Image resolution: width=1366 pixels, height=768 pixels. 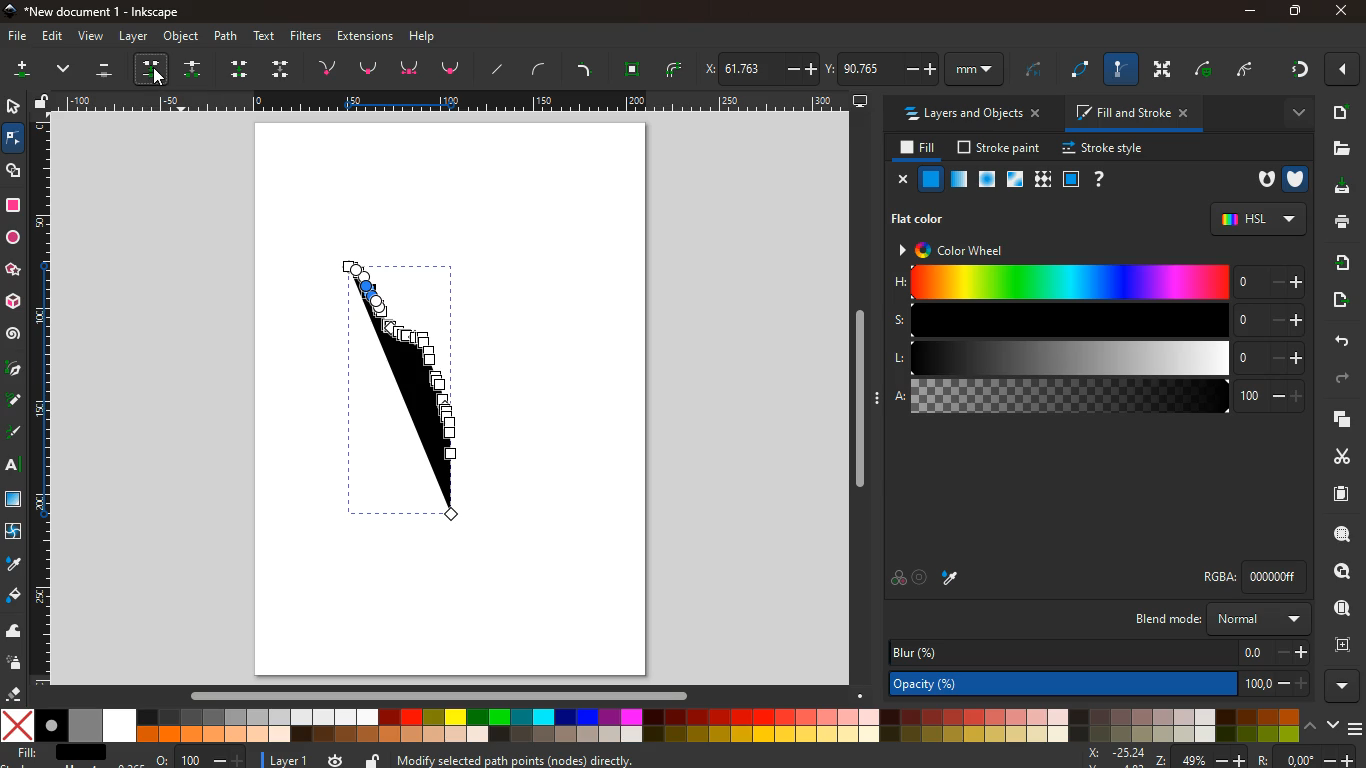 What do you see at coordinates (1257, 218) in the screenshot?
I see `hsl` at bounding box center [1257, 218].